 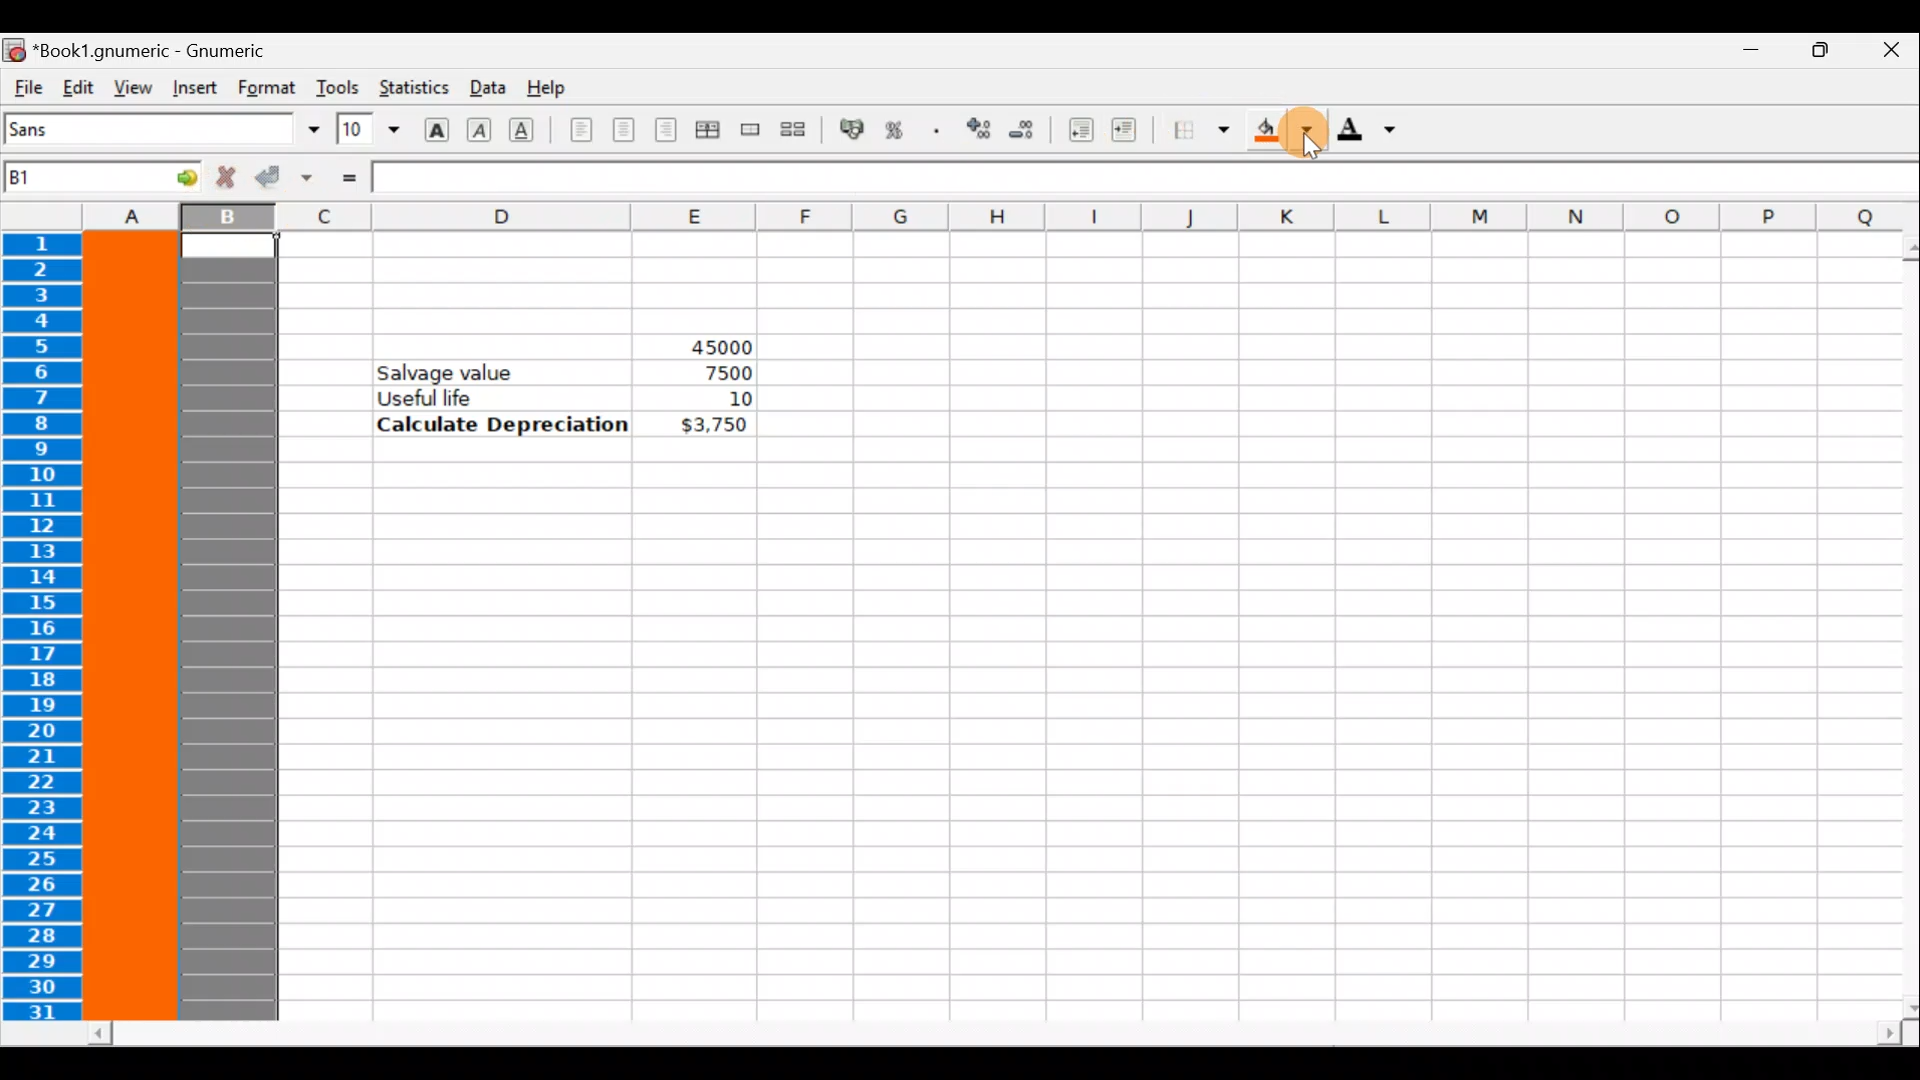 I want to click on Accept change, so click(x=283, y=178).